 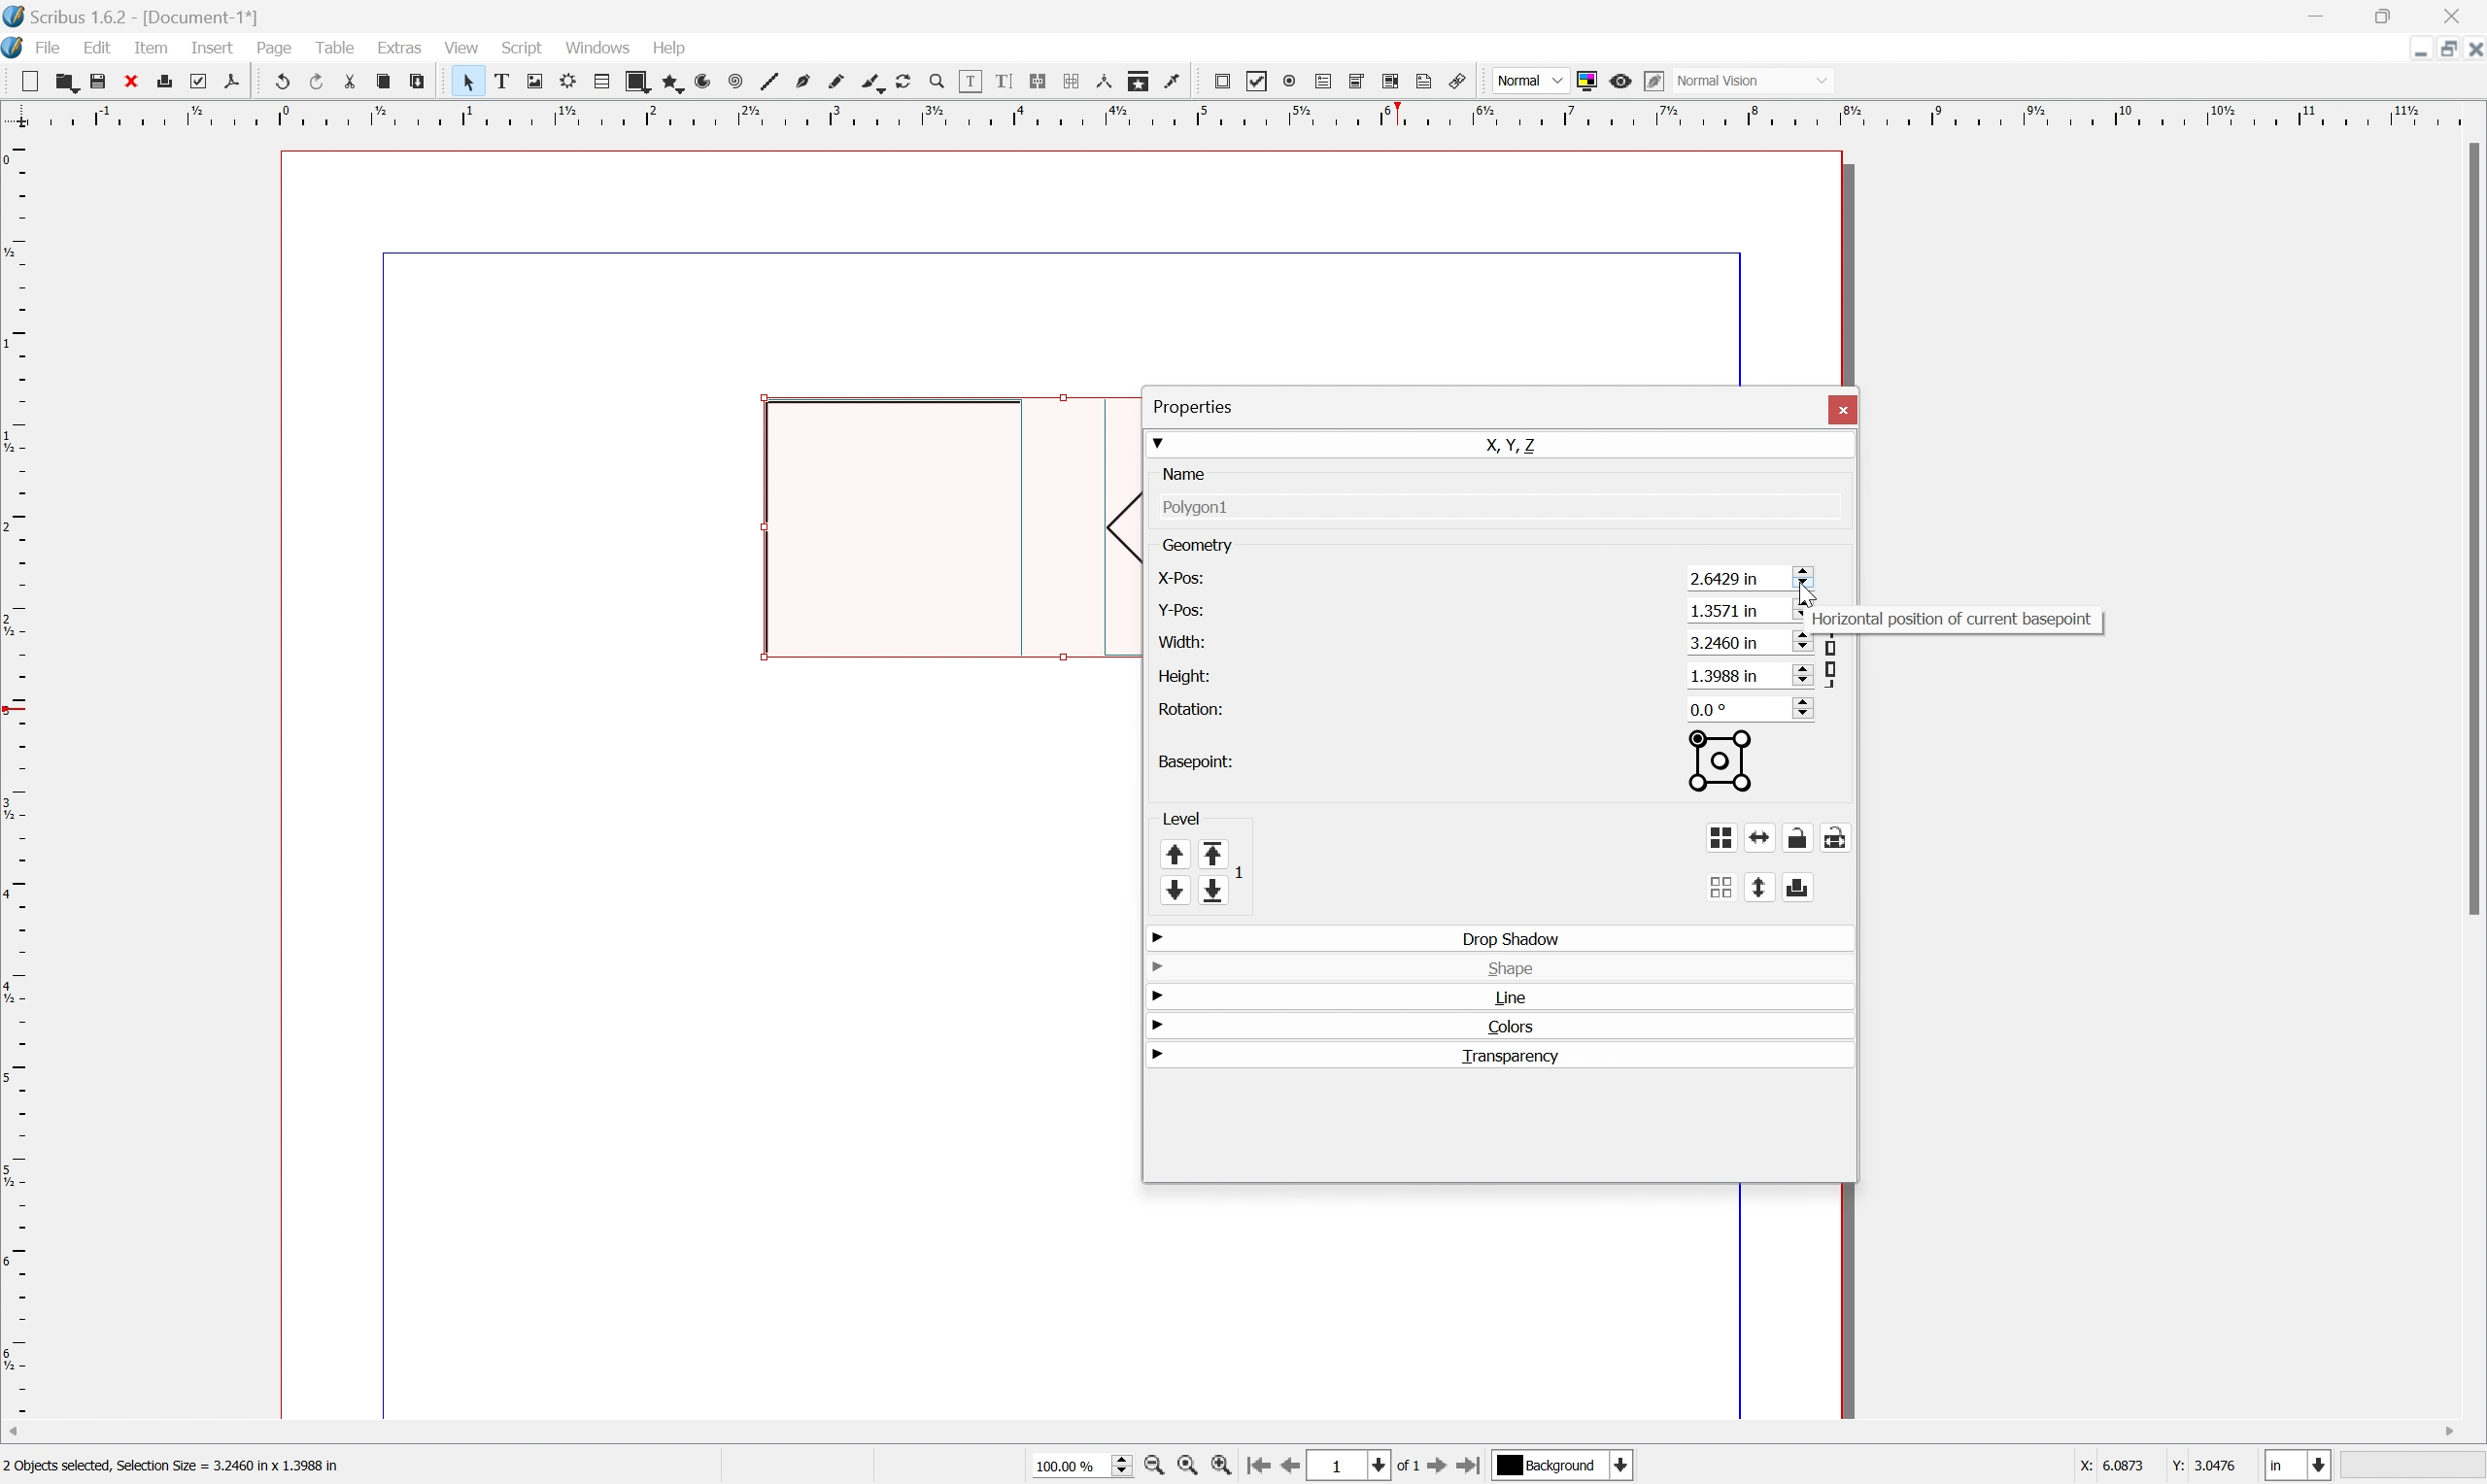 I want to click on Ruler, so click(x=1247, y=112).